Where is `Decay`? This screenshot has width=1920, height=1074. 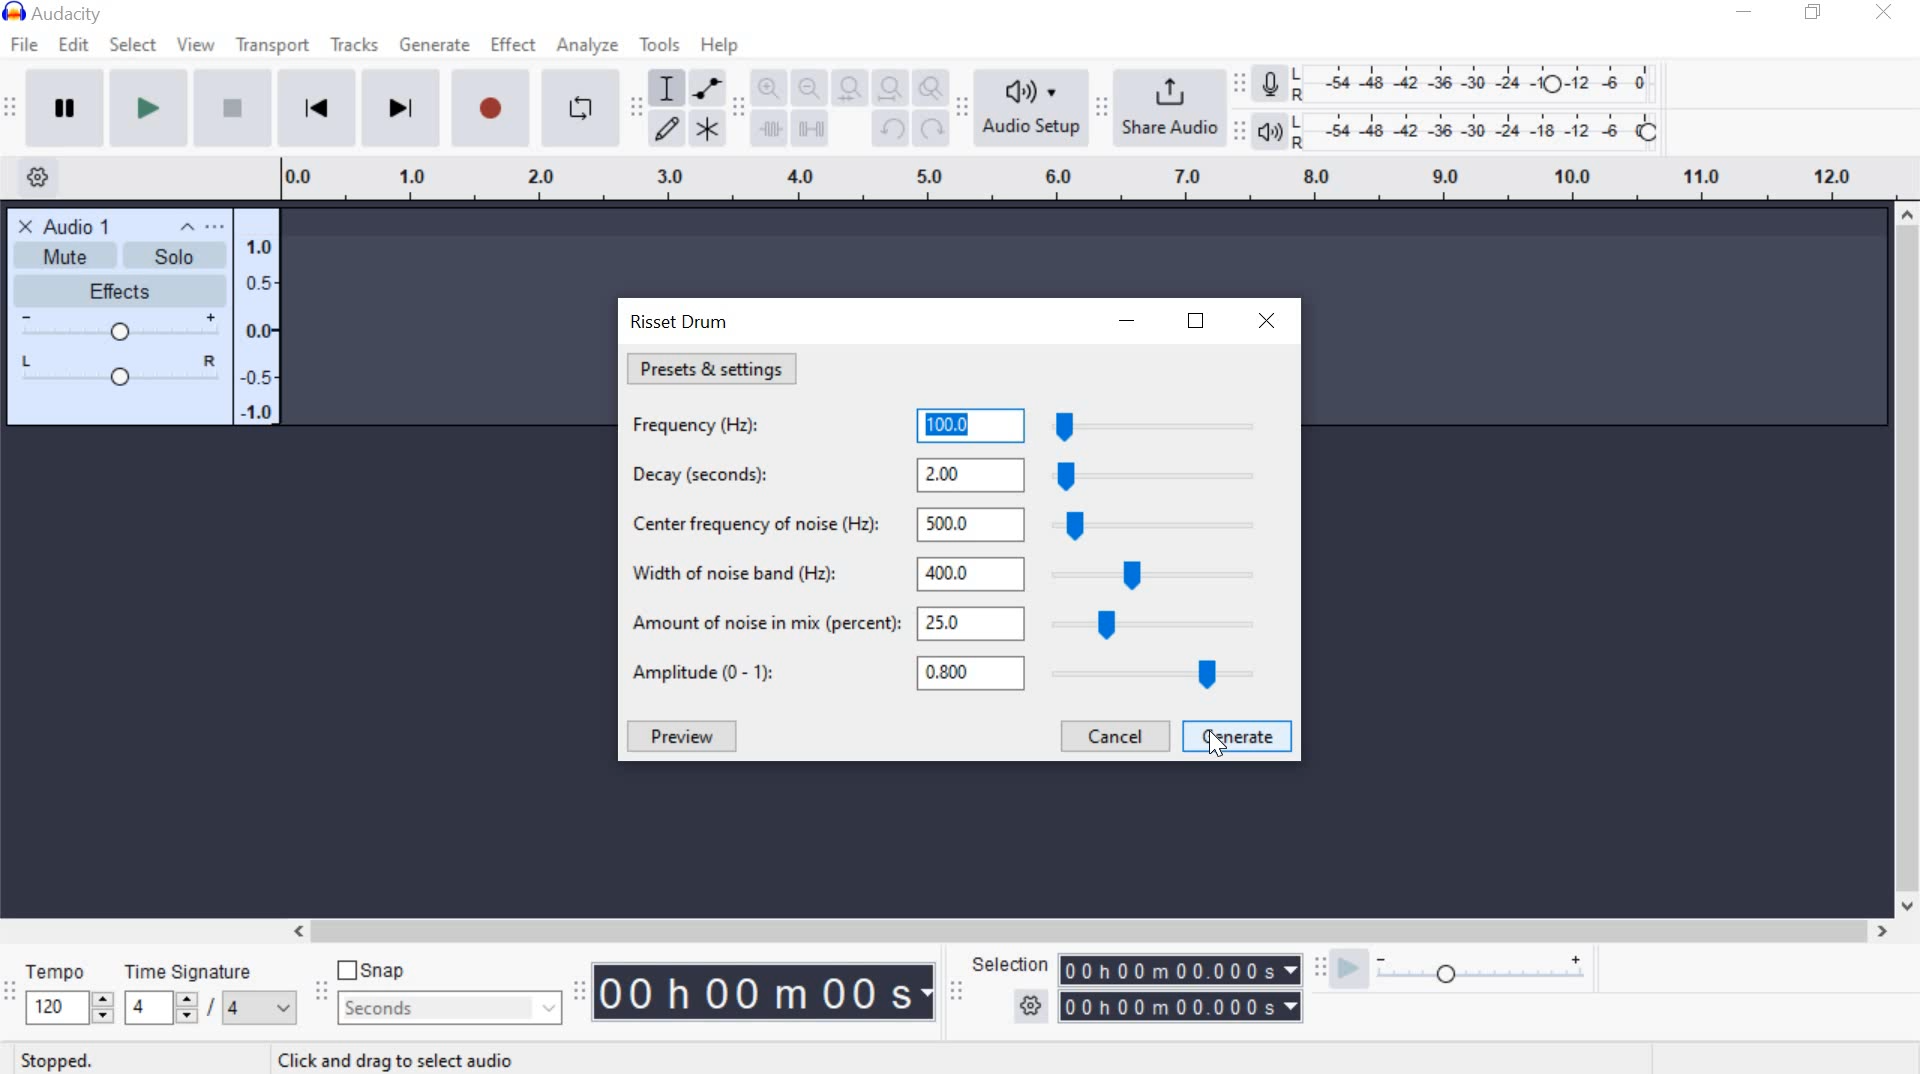
Decay is located at coordinates (956, 473).